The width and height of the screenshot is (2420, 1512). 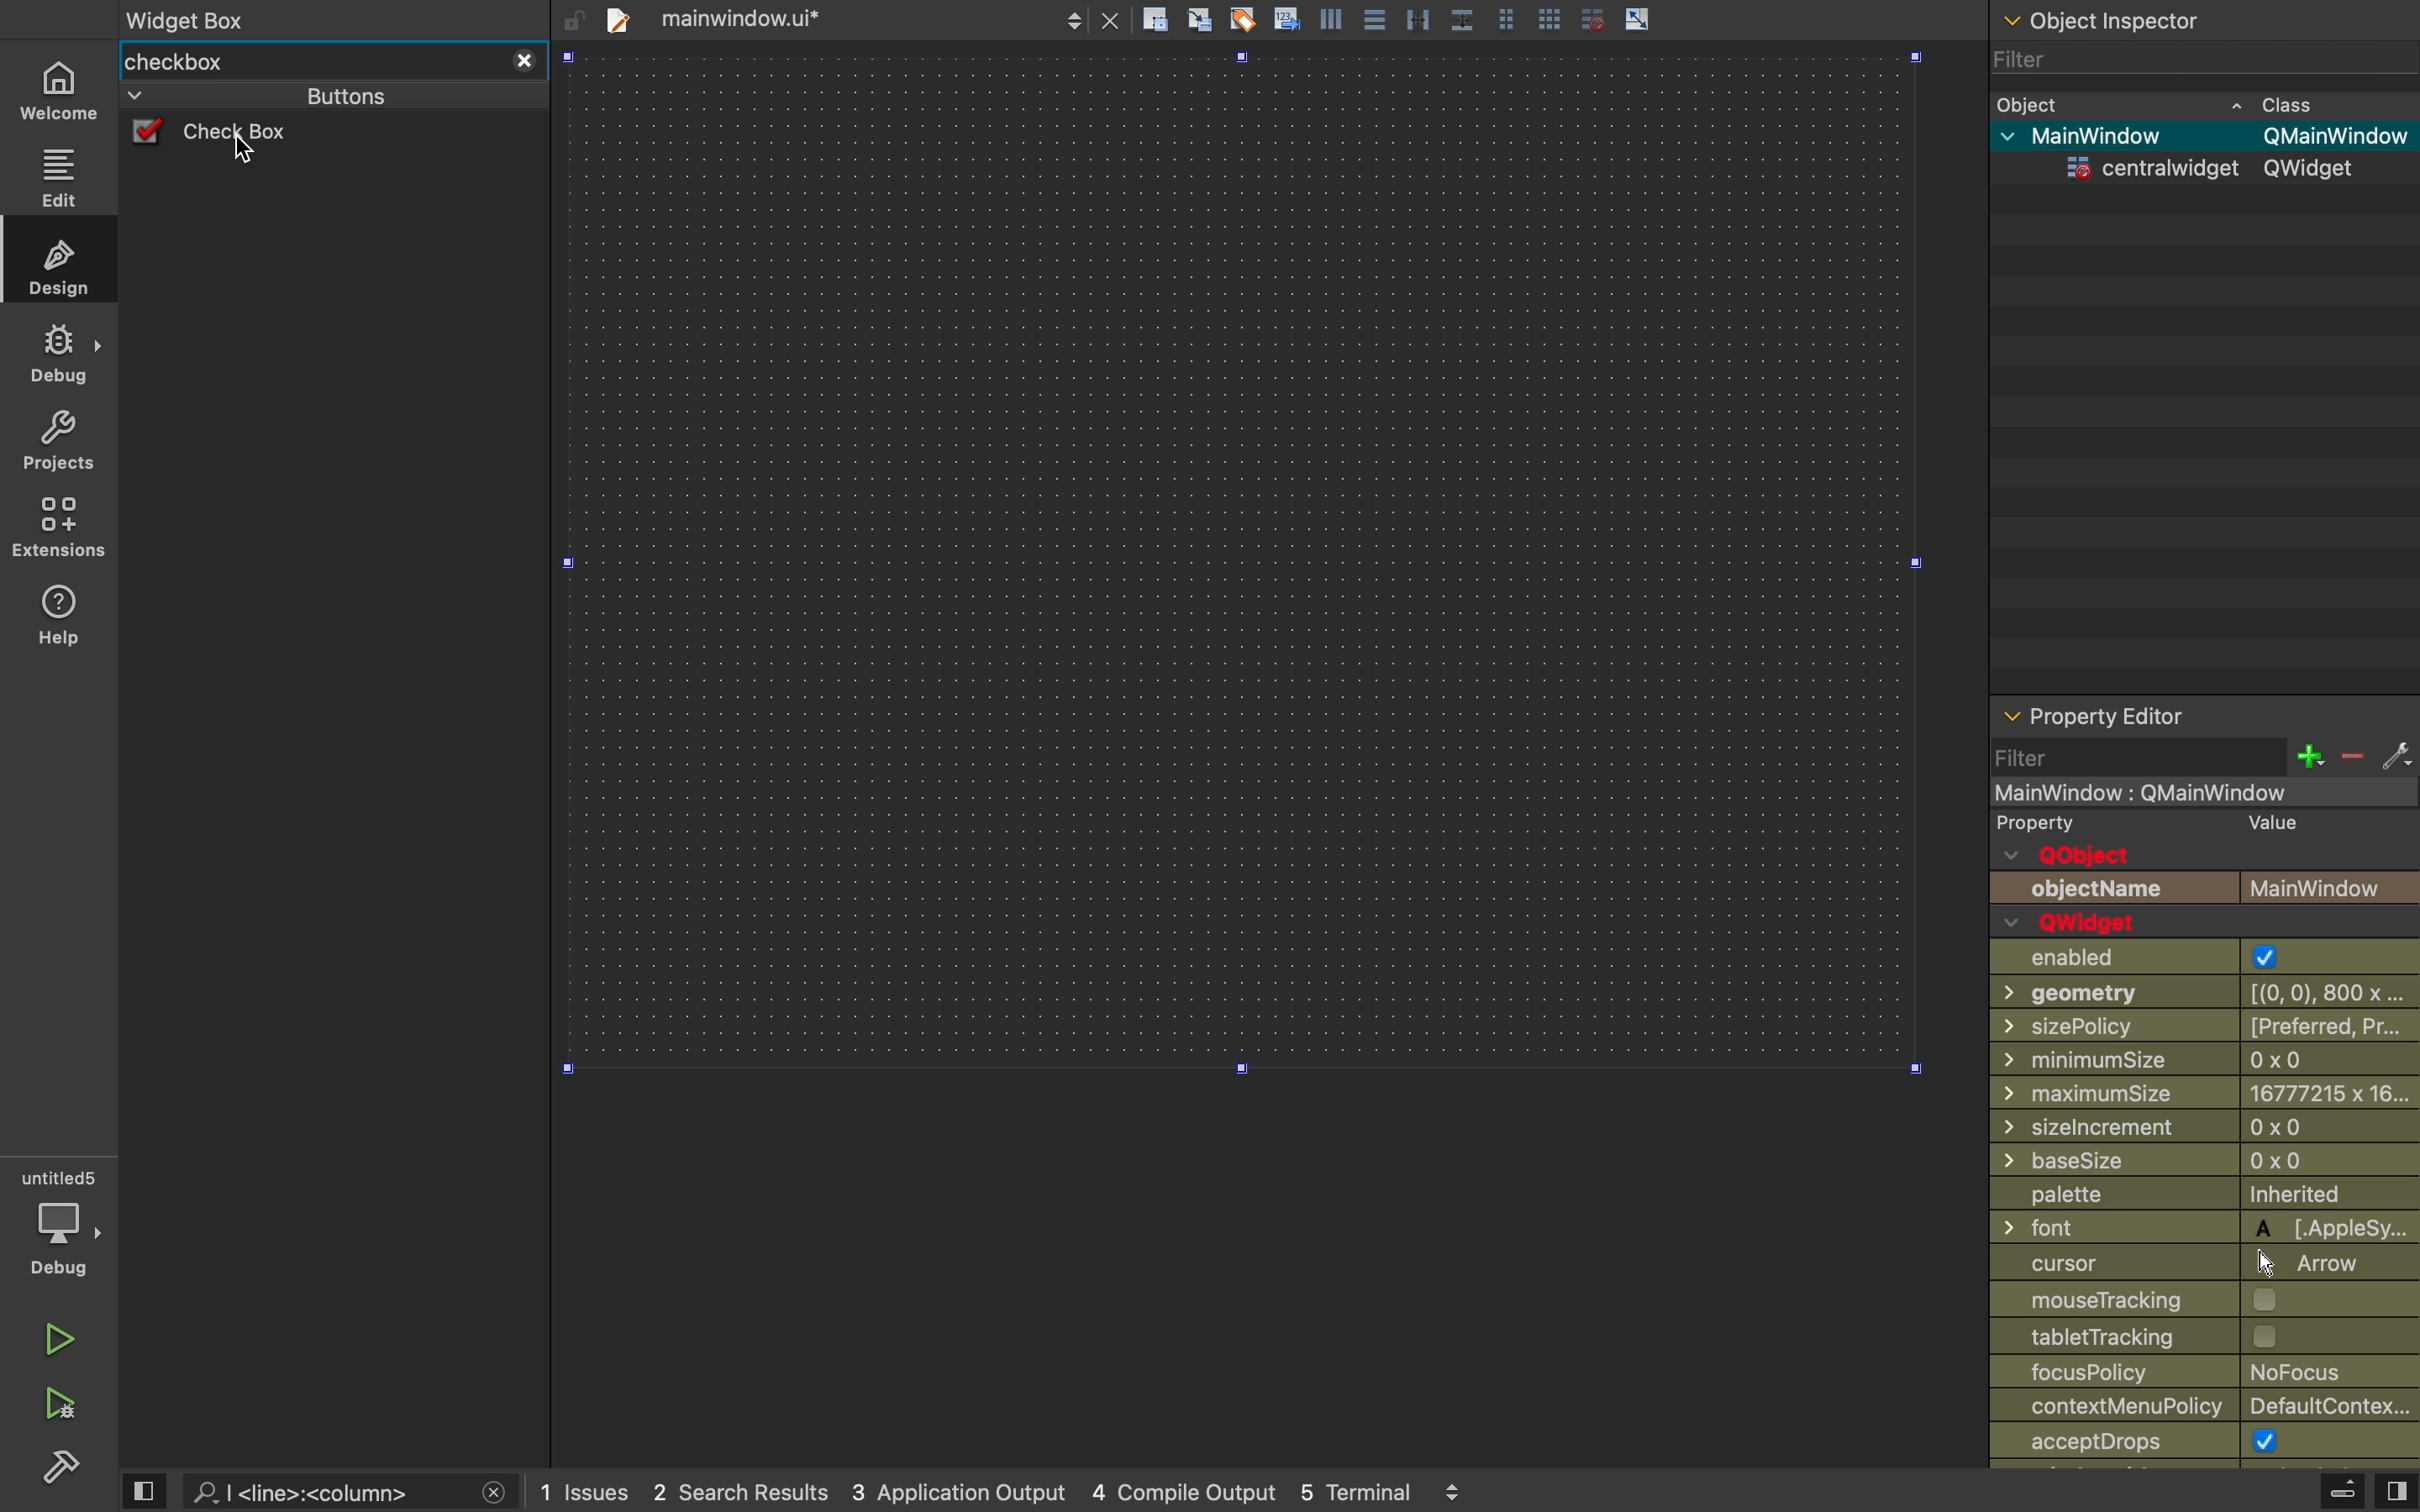 I want to click on home, so click(x=60, y=88).